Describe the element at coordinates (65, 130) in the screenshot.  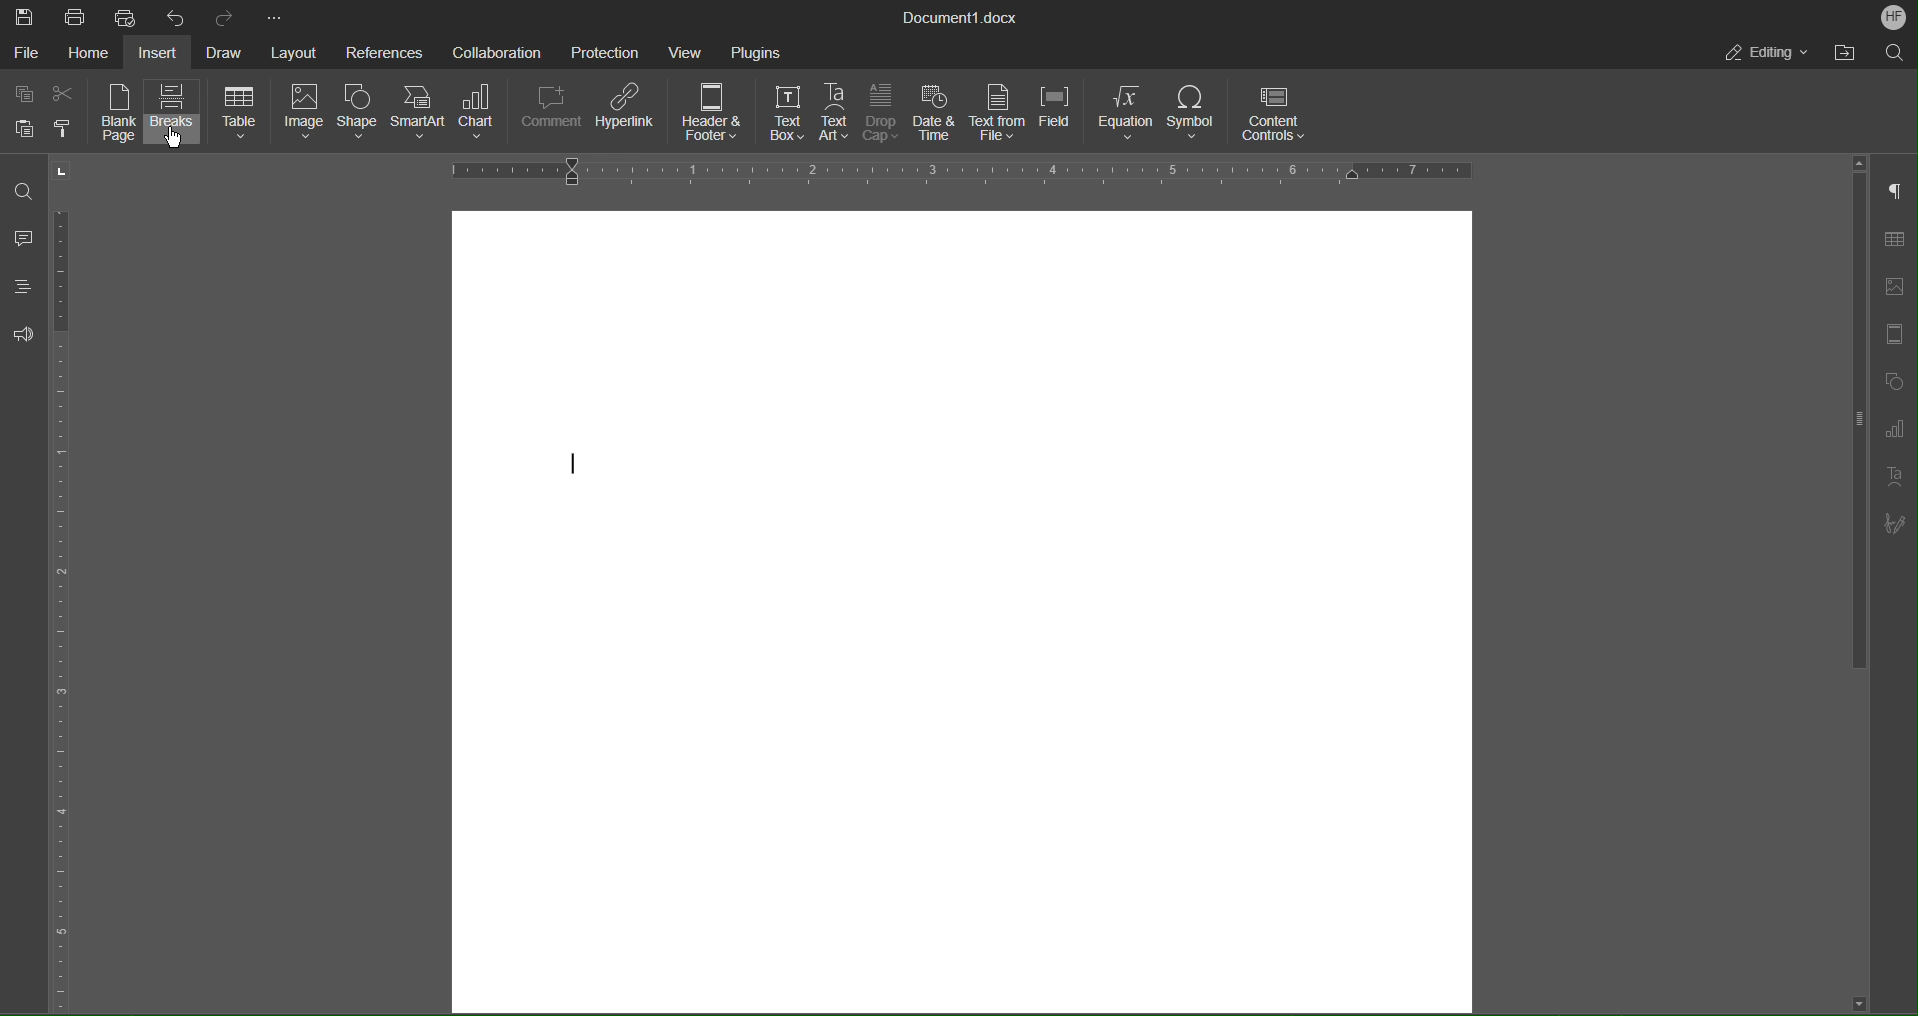
I see `Copy Style` at that location.